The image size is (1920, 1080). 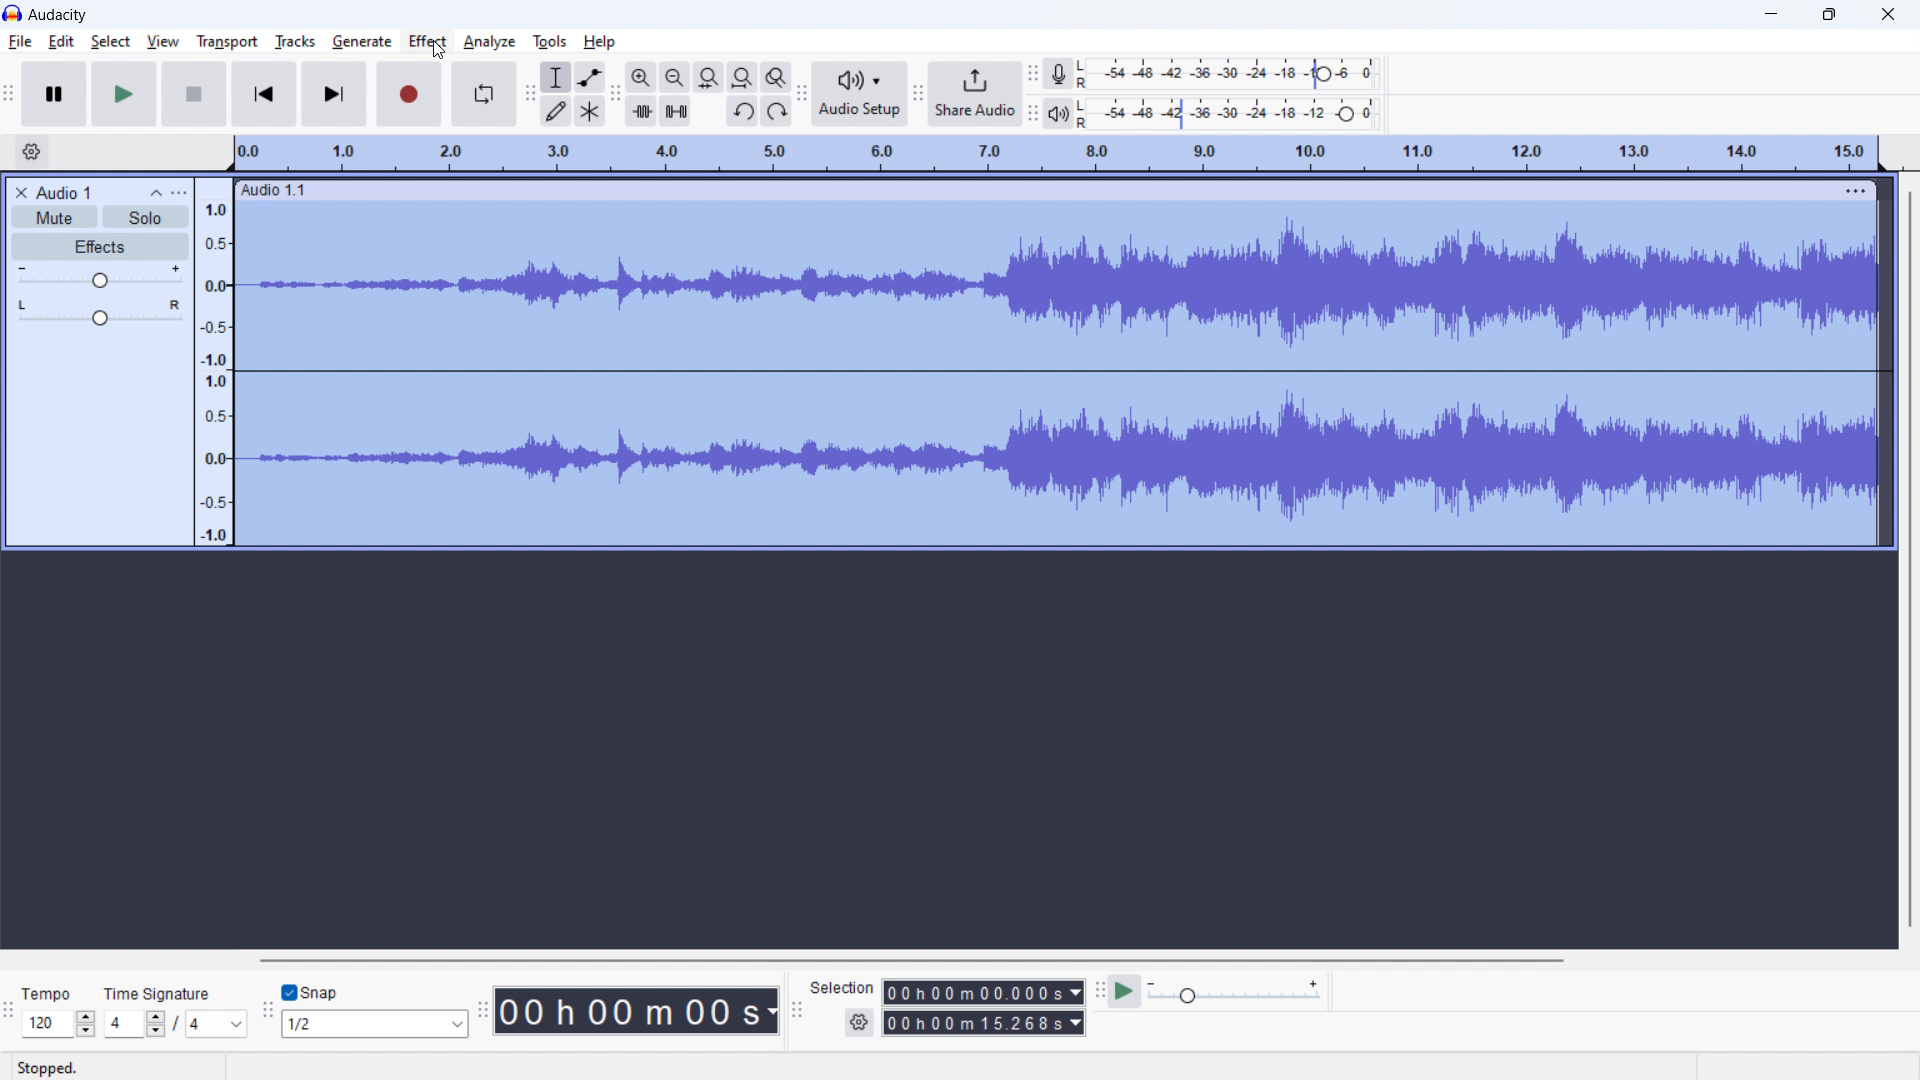 What do you see at coordinates (1830, 14) in the screenshot?
I see `maximize` at bounding box center [1830, 14].